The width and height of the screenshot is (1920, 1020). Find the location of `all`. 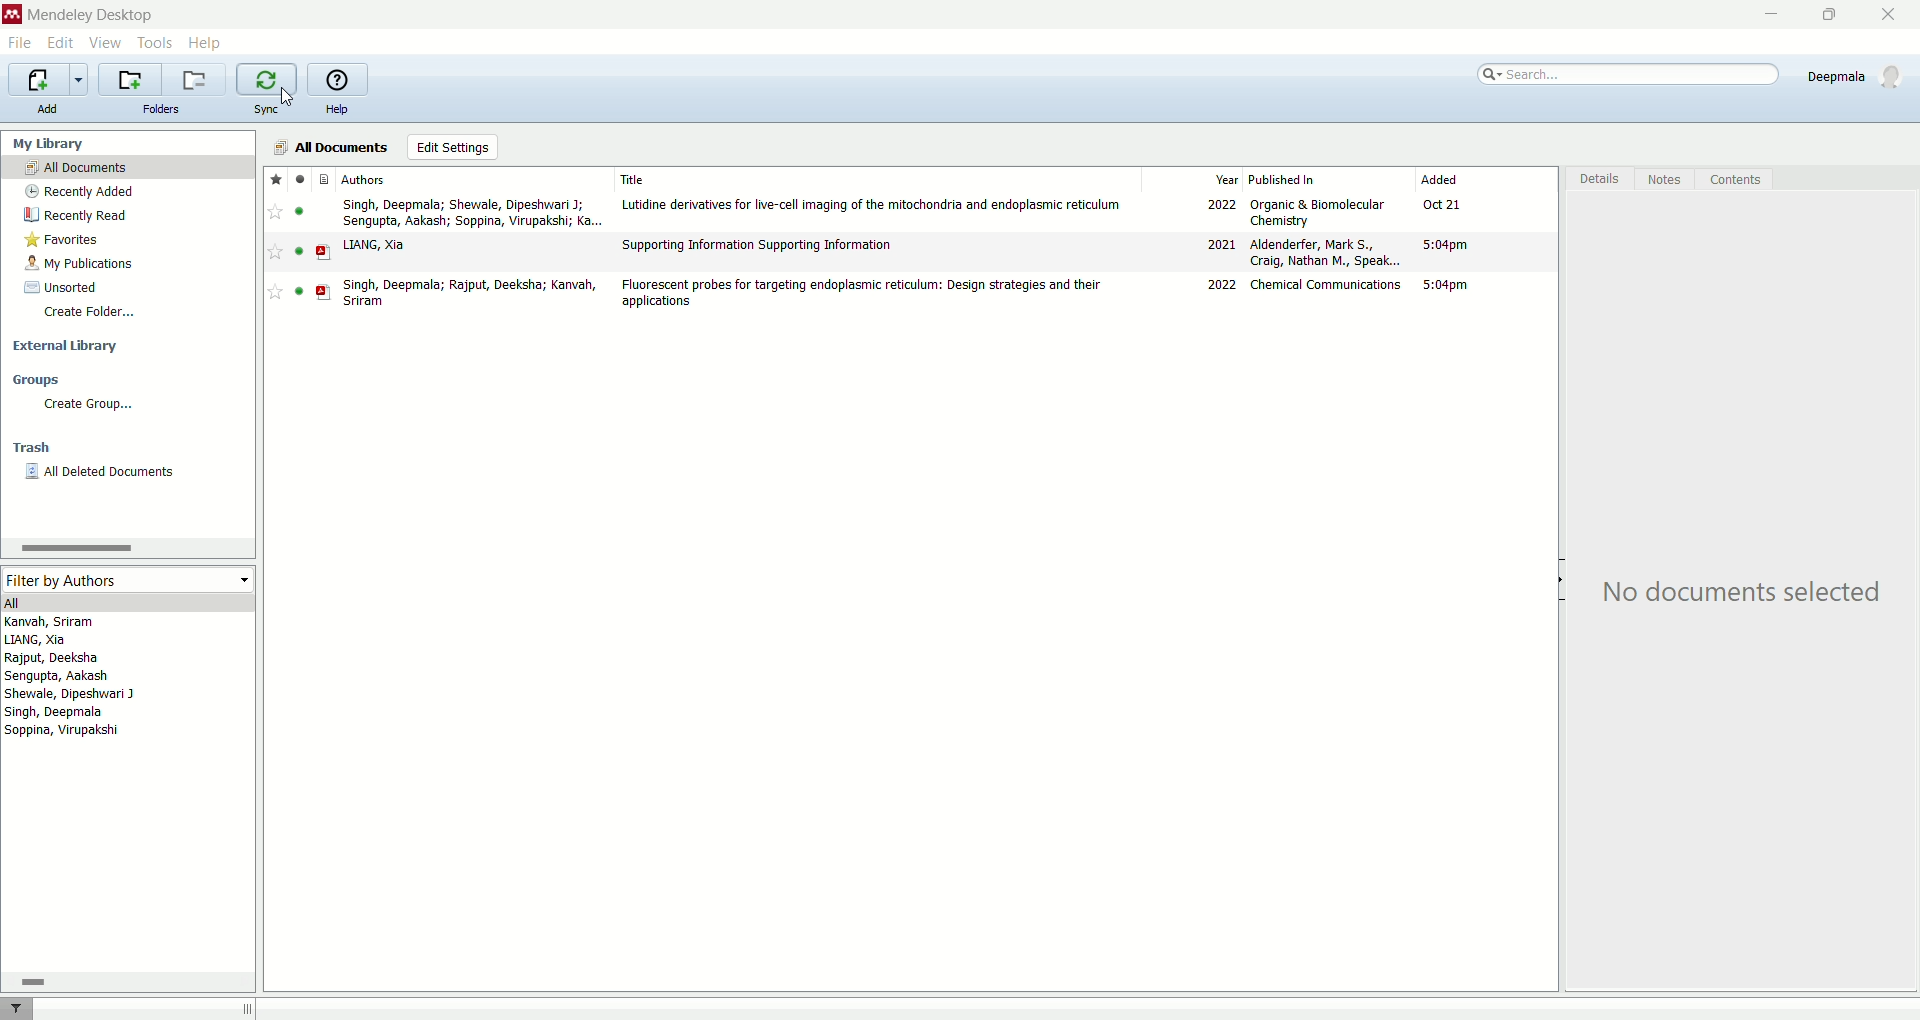

all is located at coordinates (128, 602).